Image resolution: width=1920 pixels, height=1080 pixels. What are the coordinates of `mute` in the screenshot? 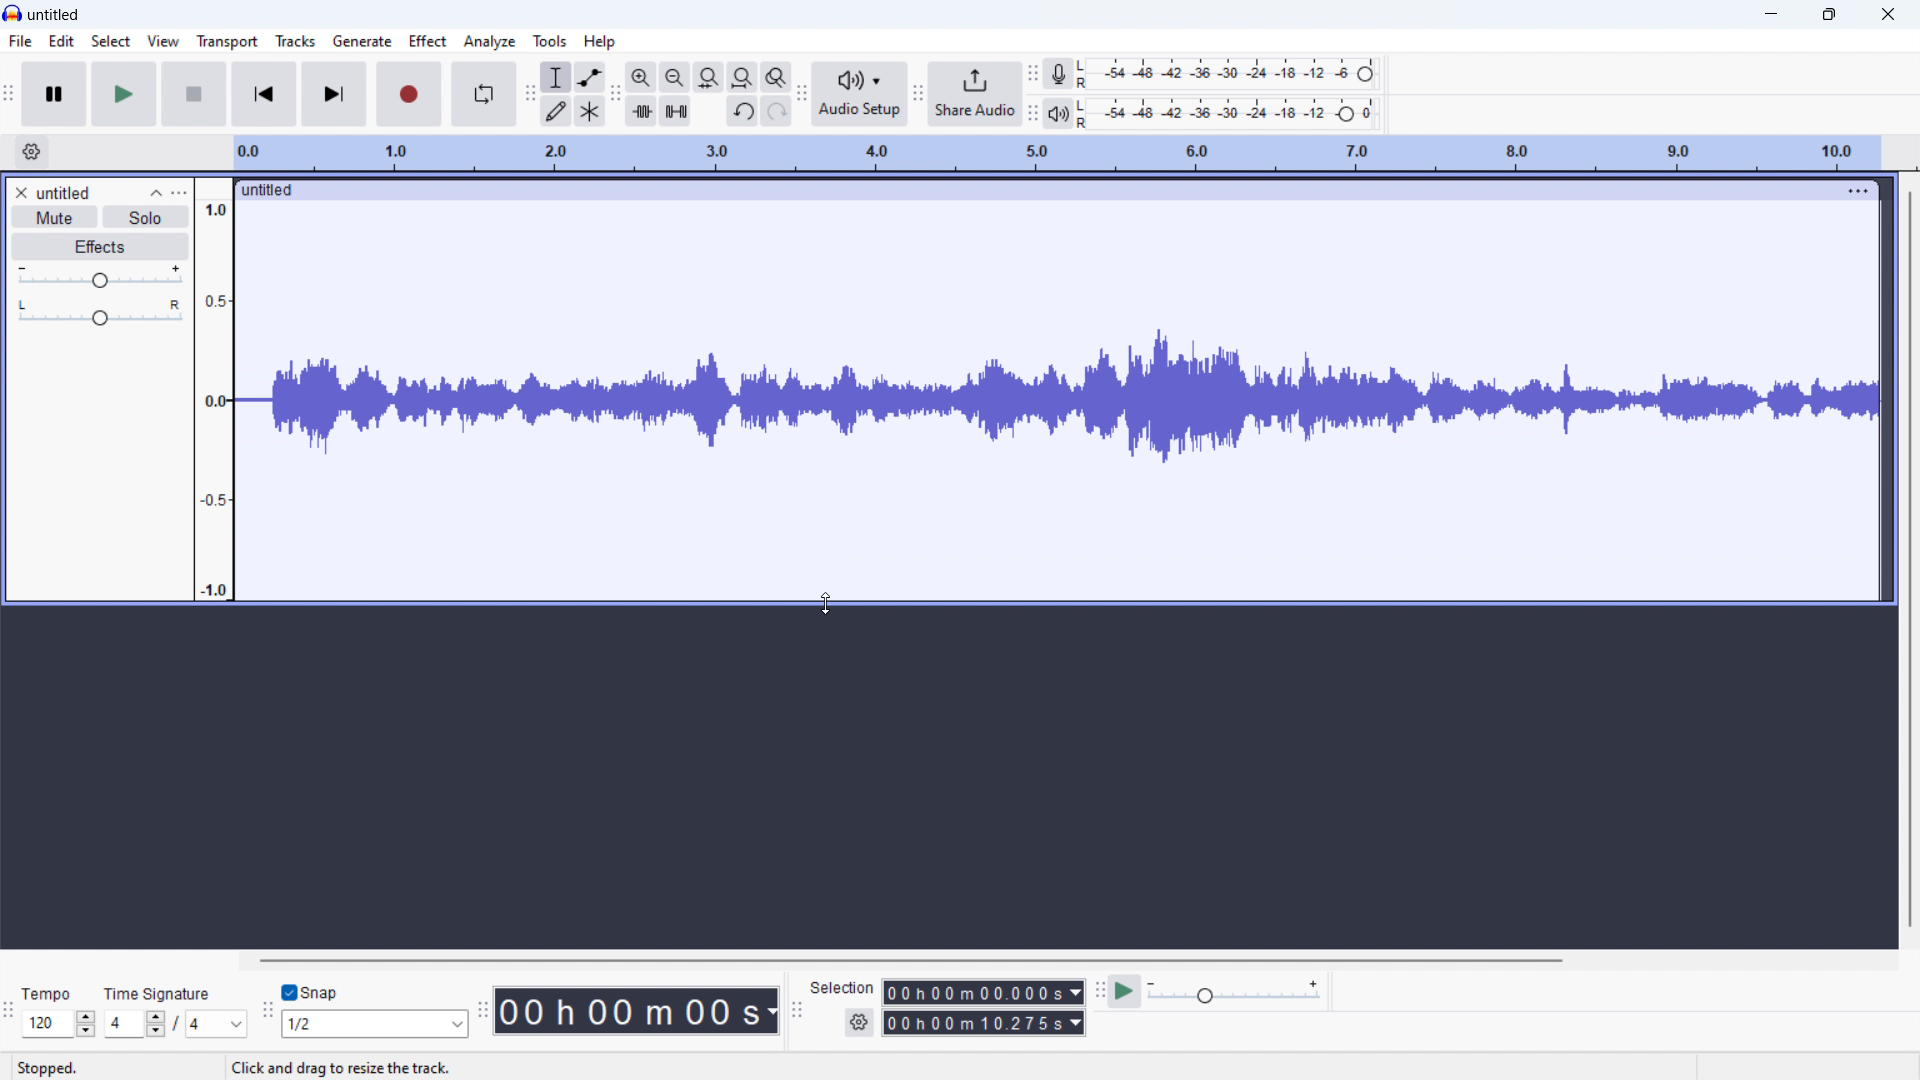 It's located at (54, 216).